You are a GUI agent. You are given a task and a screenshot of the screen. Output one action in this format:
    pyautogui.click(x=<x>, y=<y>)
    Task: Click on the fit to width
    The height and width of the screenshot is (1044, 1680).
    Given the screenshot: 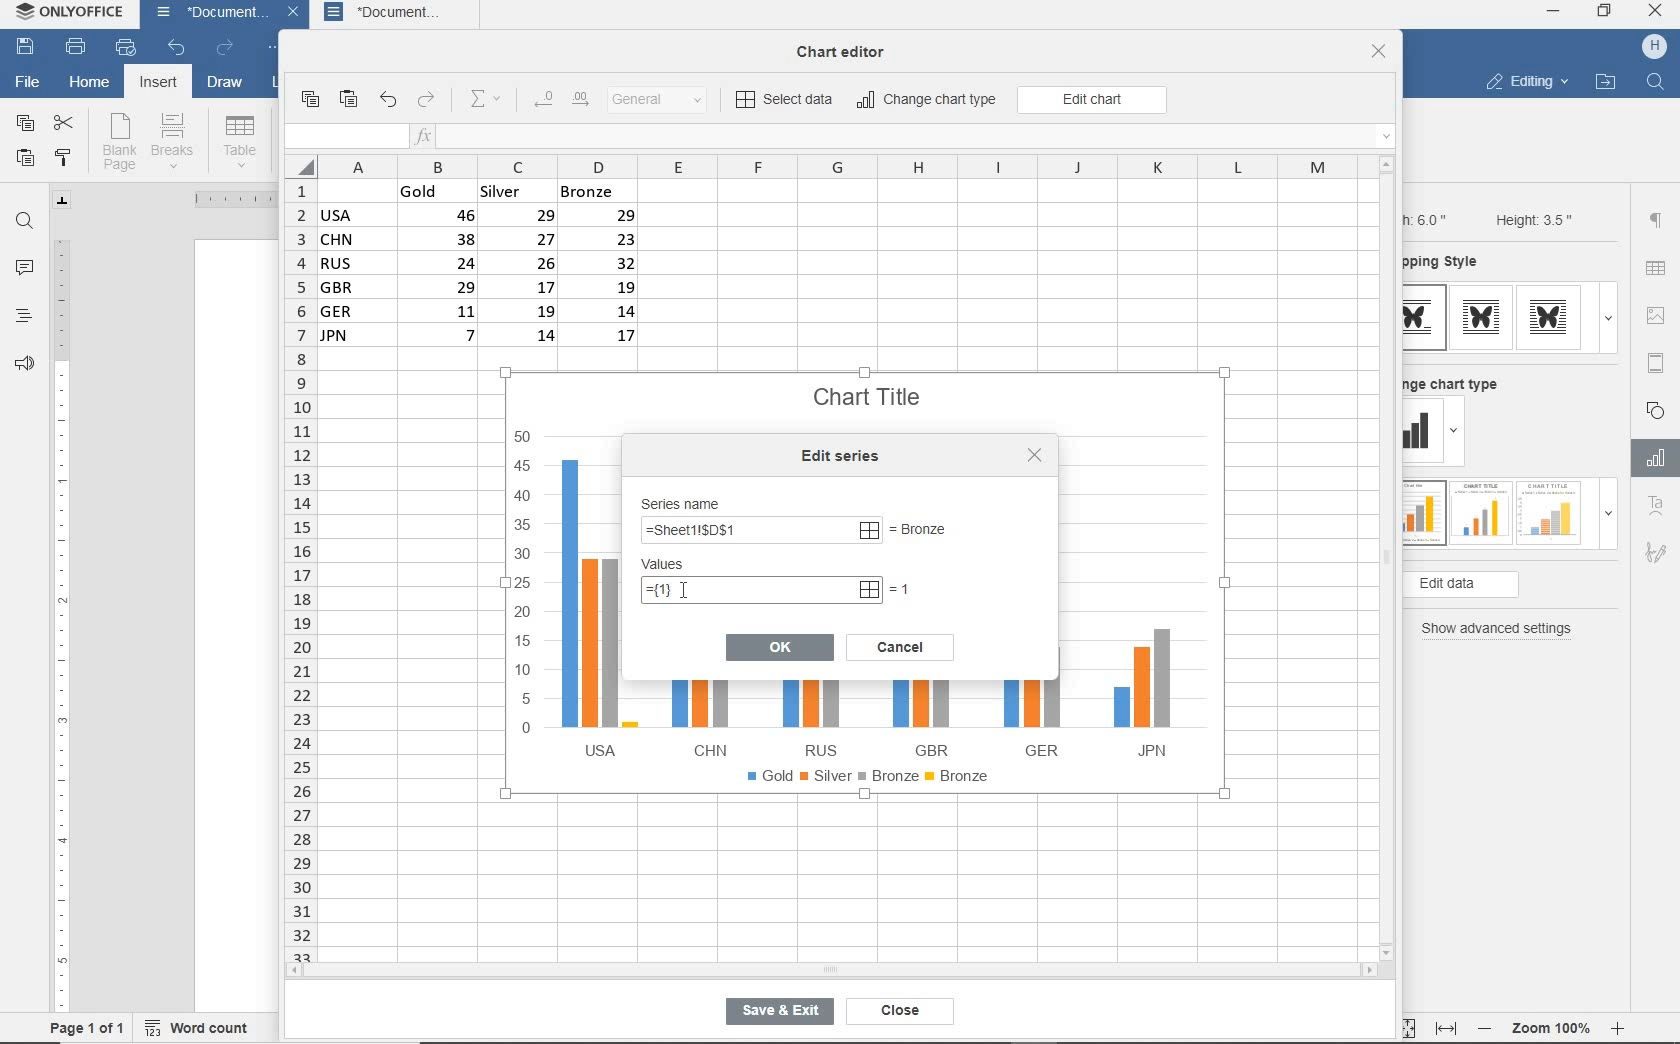 What is the action you would take?
    pyautogui.click(x=1445, y=1028)
    